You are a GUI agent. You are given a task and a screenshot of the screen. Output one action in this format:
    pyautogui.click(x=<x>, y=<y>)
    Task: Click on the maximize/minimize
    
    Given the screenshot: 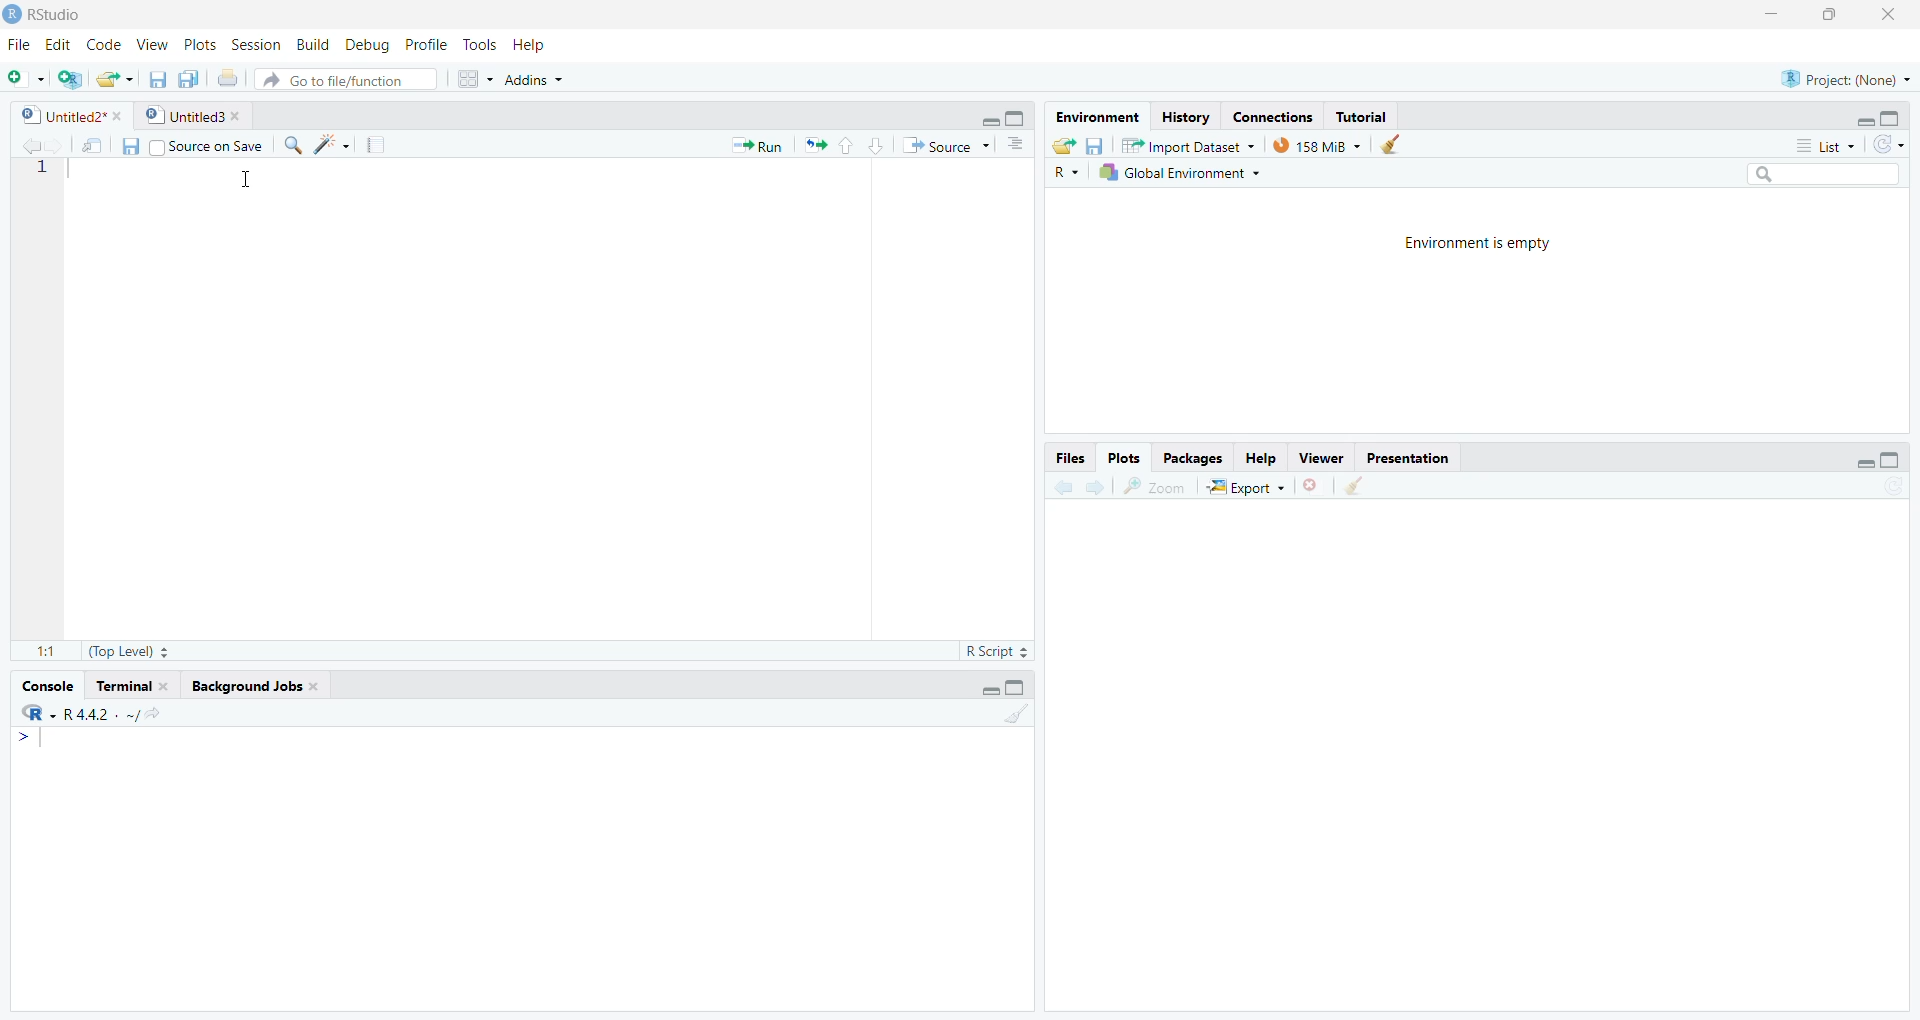 What is the action you would take?
    pyautogui.click(x=1013, y=683)
    